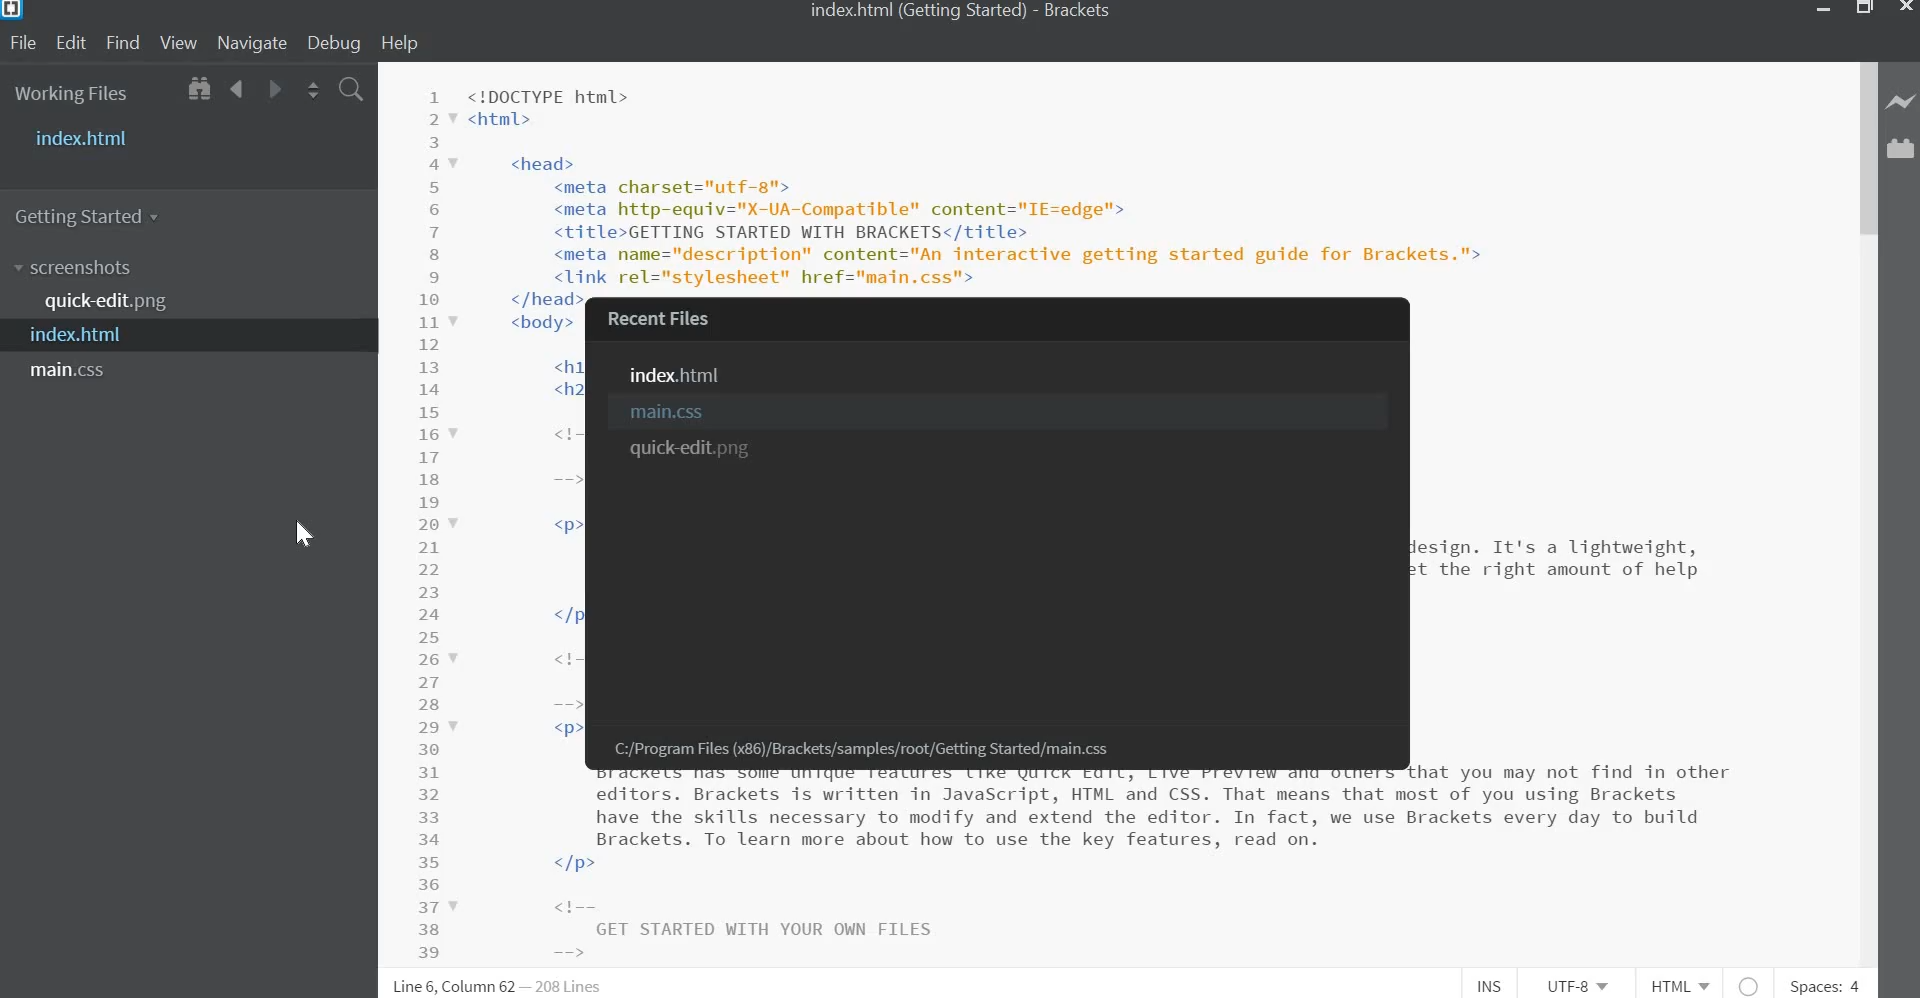 The width and height of the screenshot is (1920, 998). What do you see at coordinates (1867, 150) in the screenshot?
I see `Vertical Scroll bar` at bounding box center [1867, 150].